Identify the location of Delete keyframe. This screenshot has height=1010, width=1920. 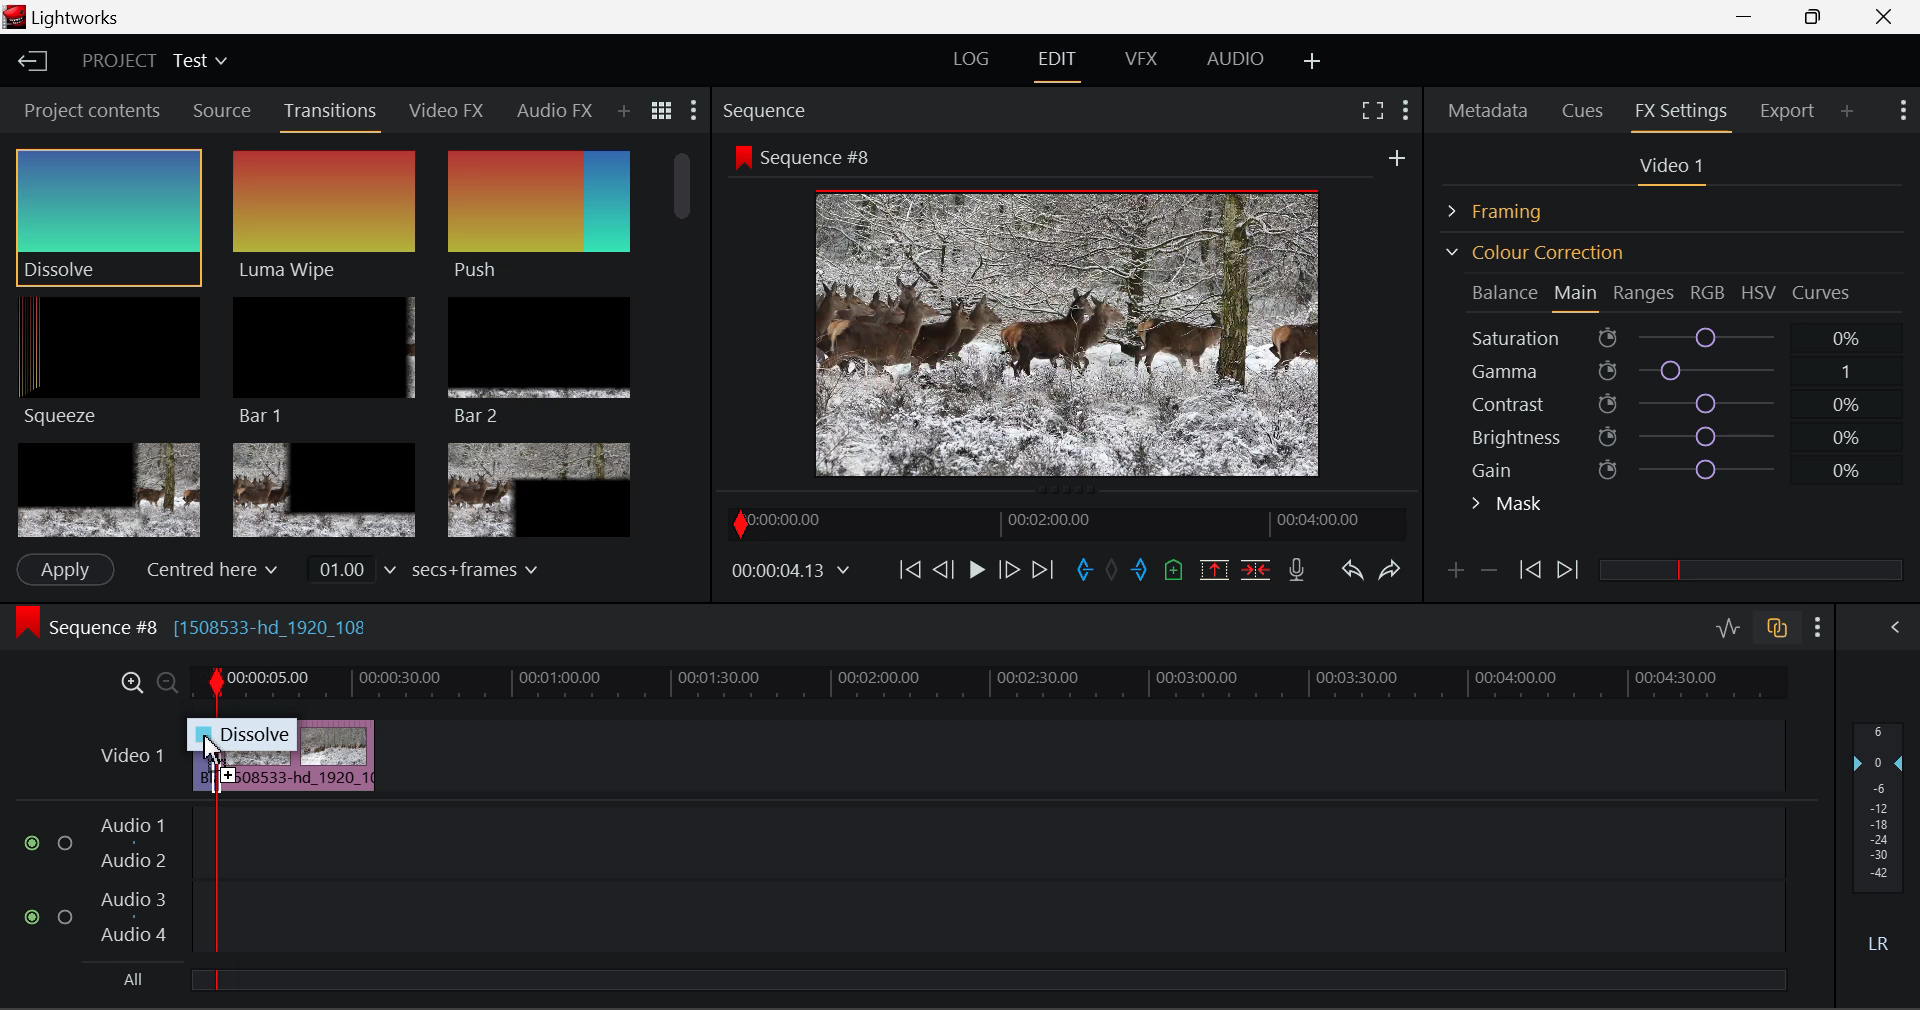
(1489, 574).